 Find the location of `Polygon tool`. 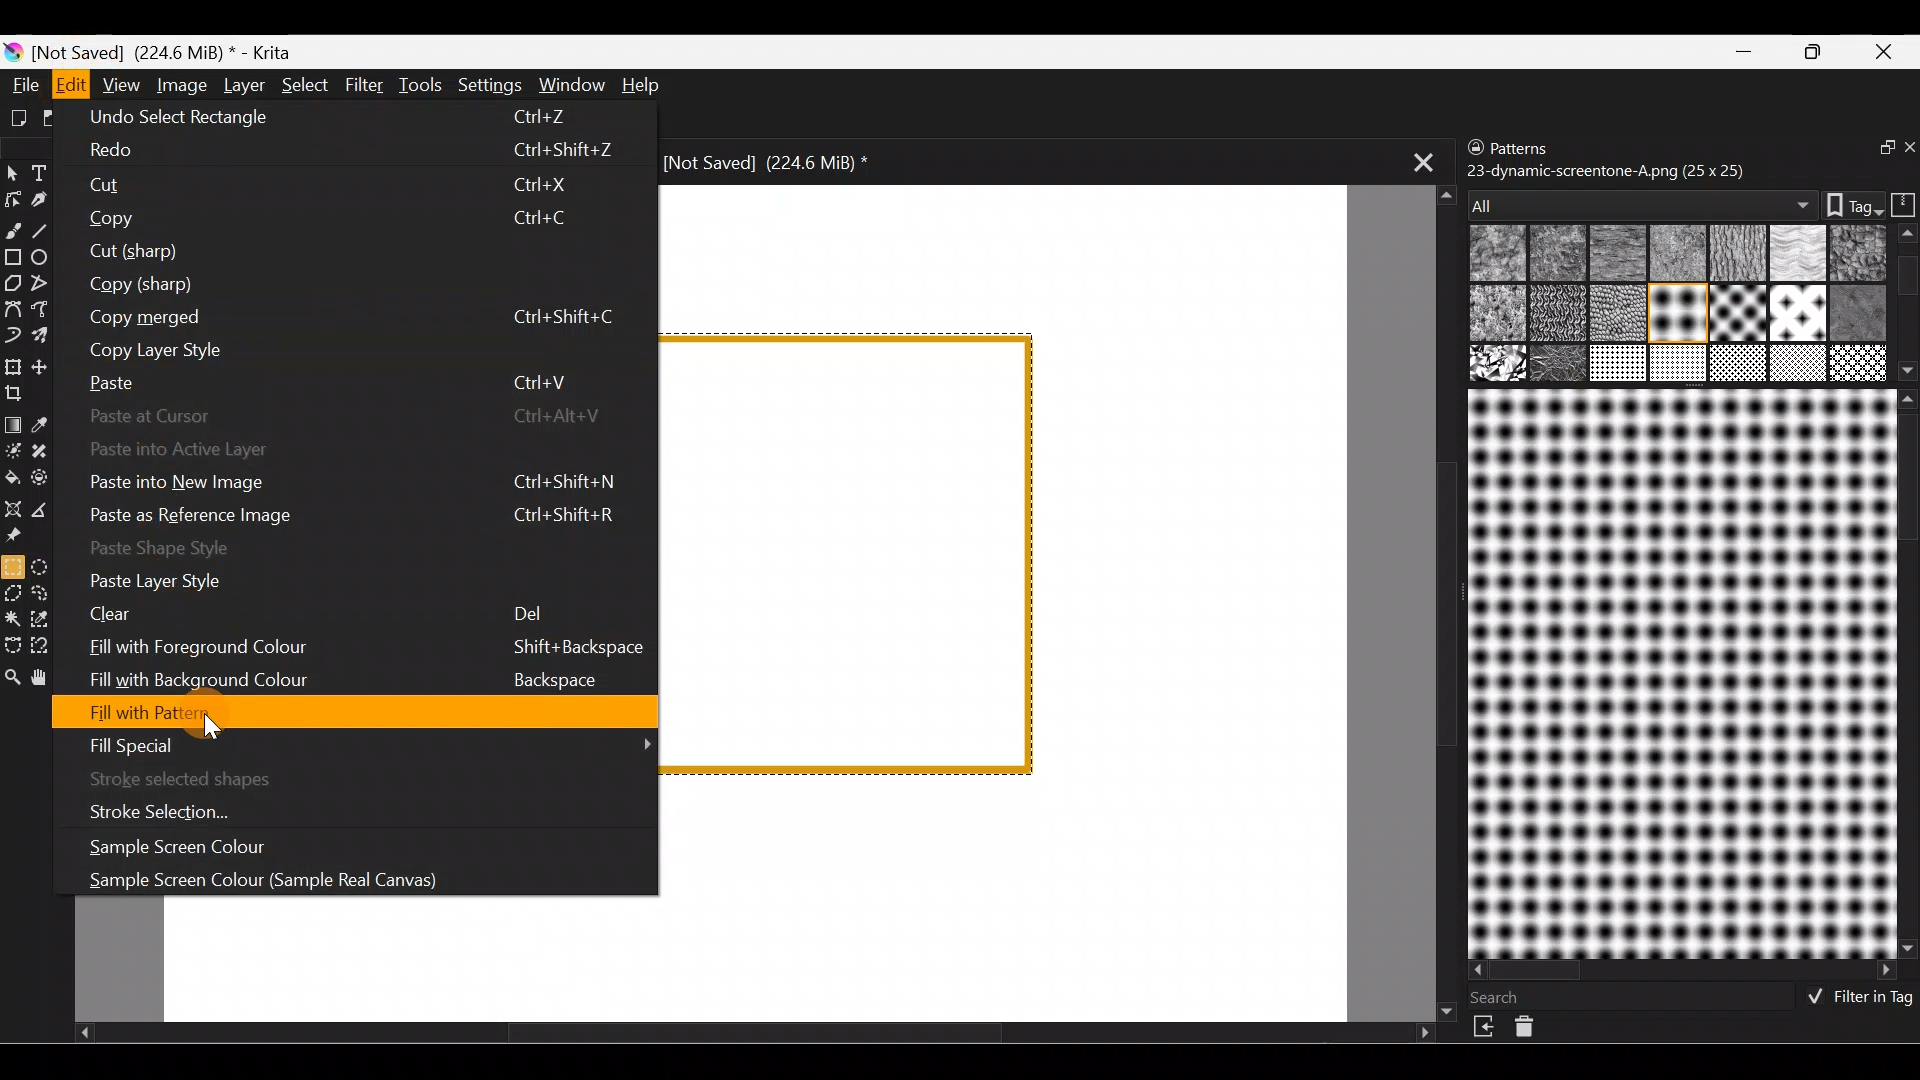

Polygon tool is located at coordinates (12, 280).